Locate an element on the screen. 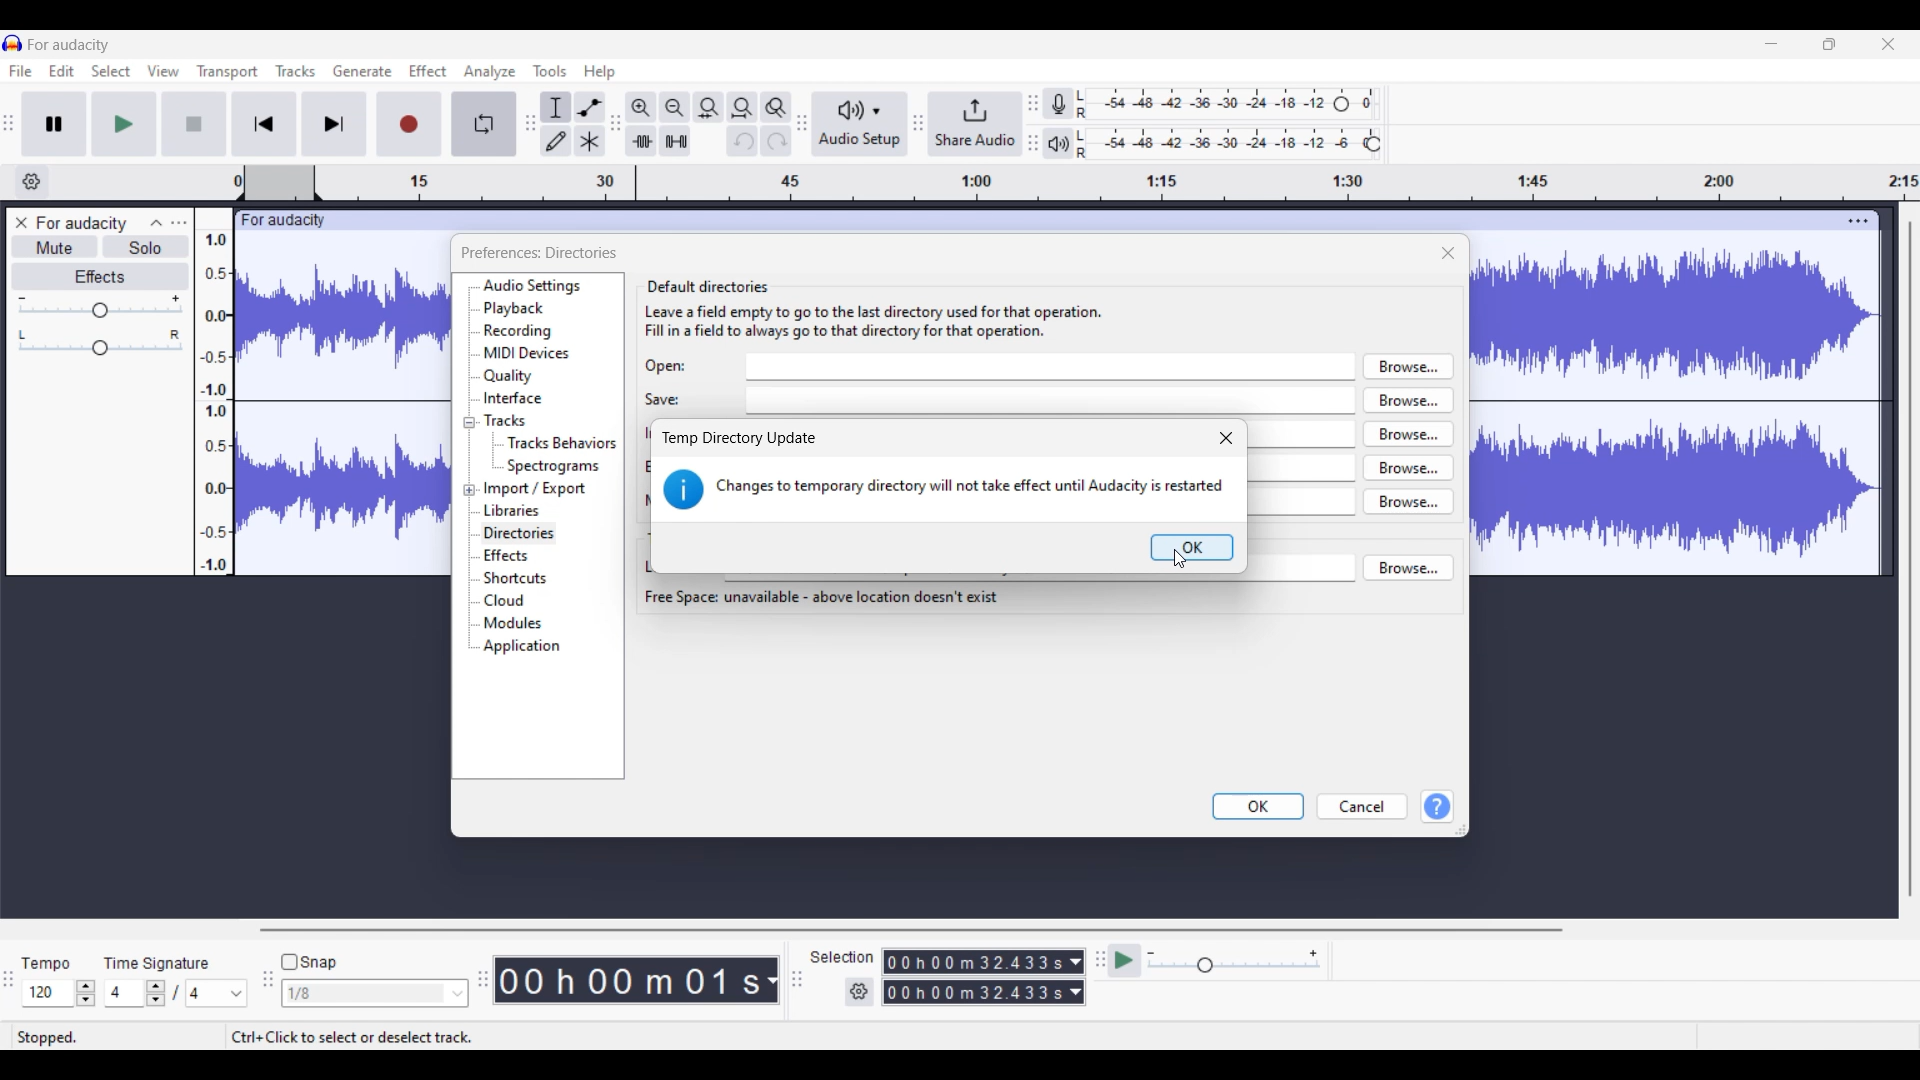 Image resolution: width=1920 pixels, height=1080 pixels. Shortcuts is located at coordinates (516, 578).